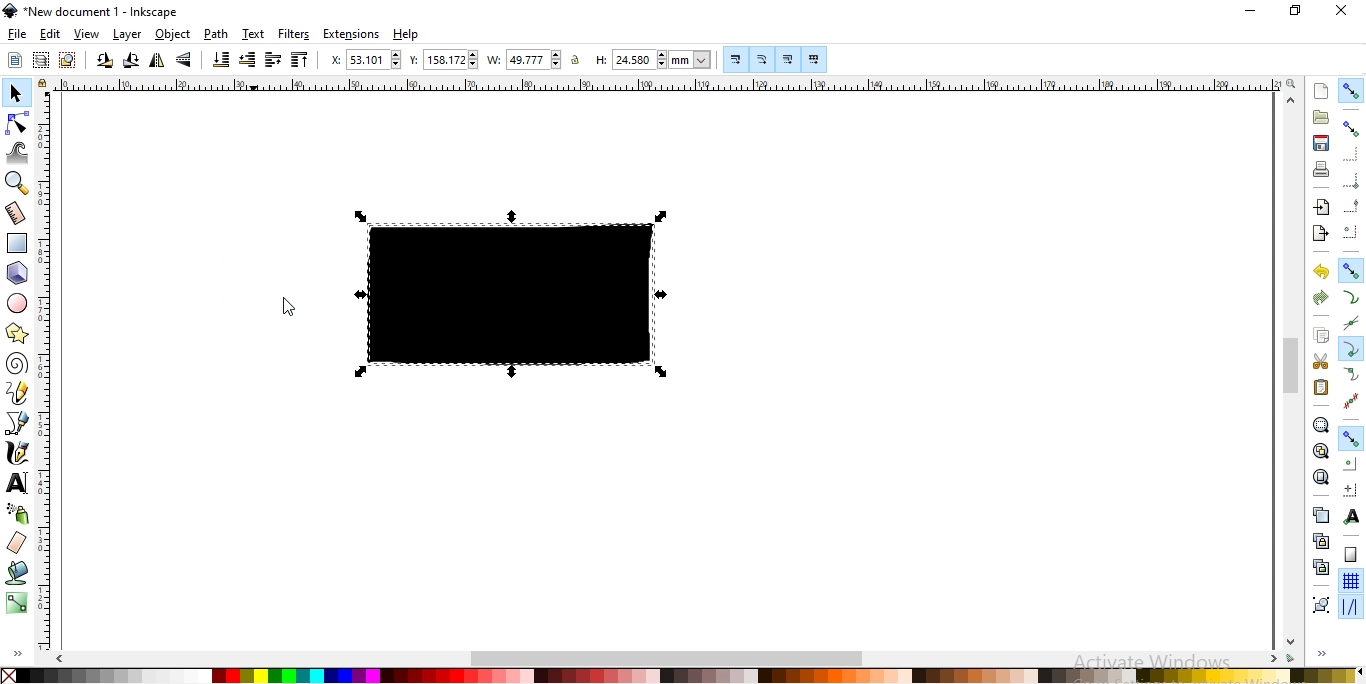 The width and height of the screenshot is (1366, 684). I want to click on zoom to fit selection, so click(1320, 425).